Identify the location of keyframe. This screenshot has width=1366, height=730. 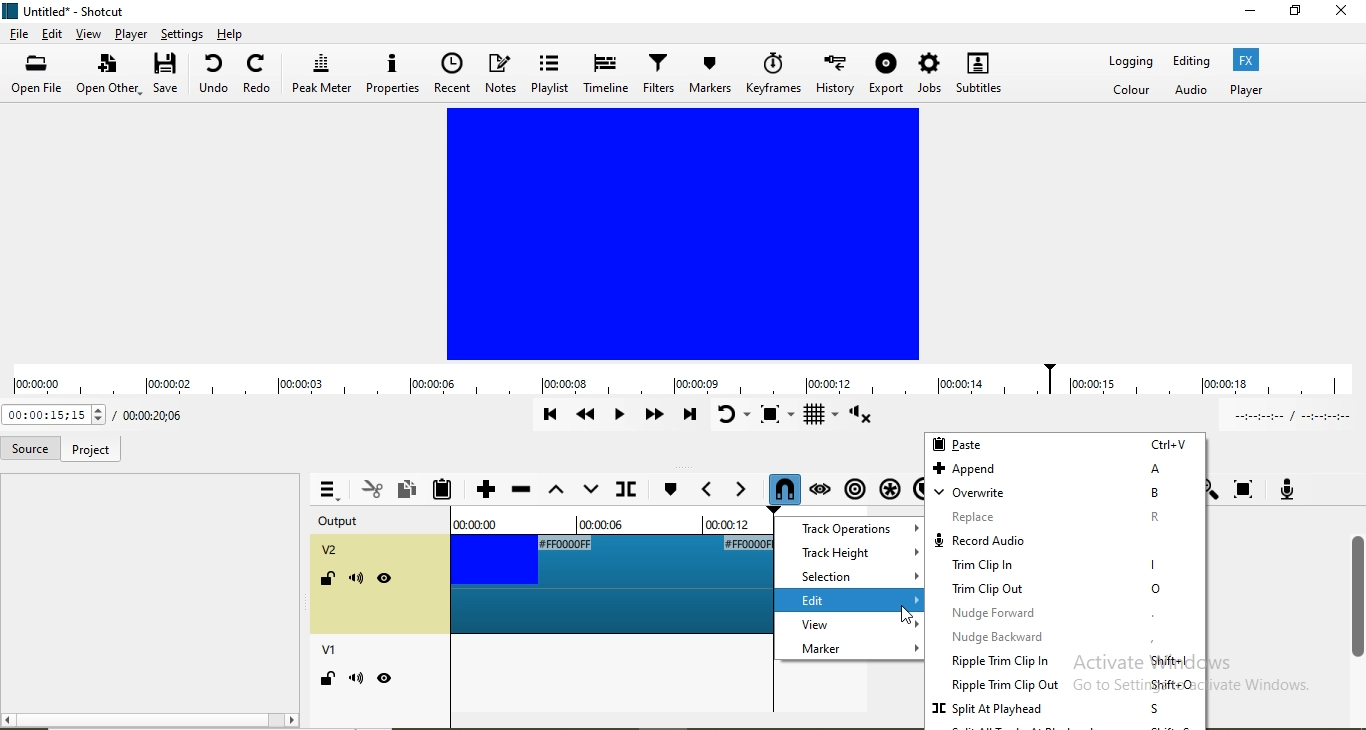
(774, 72).